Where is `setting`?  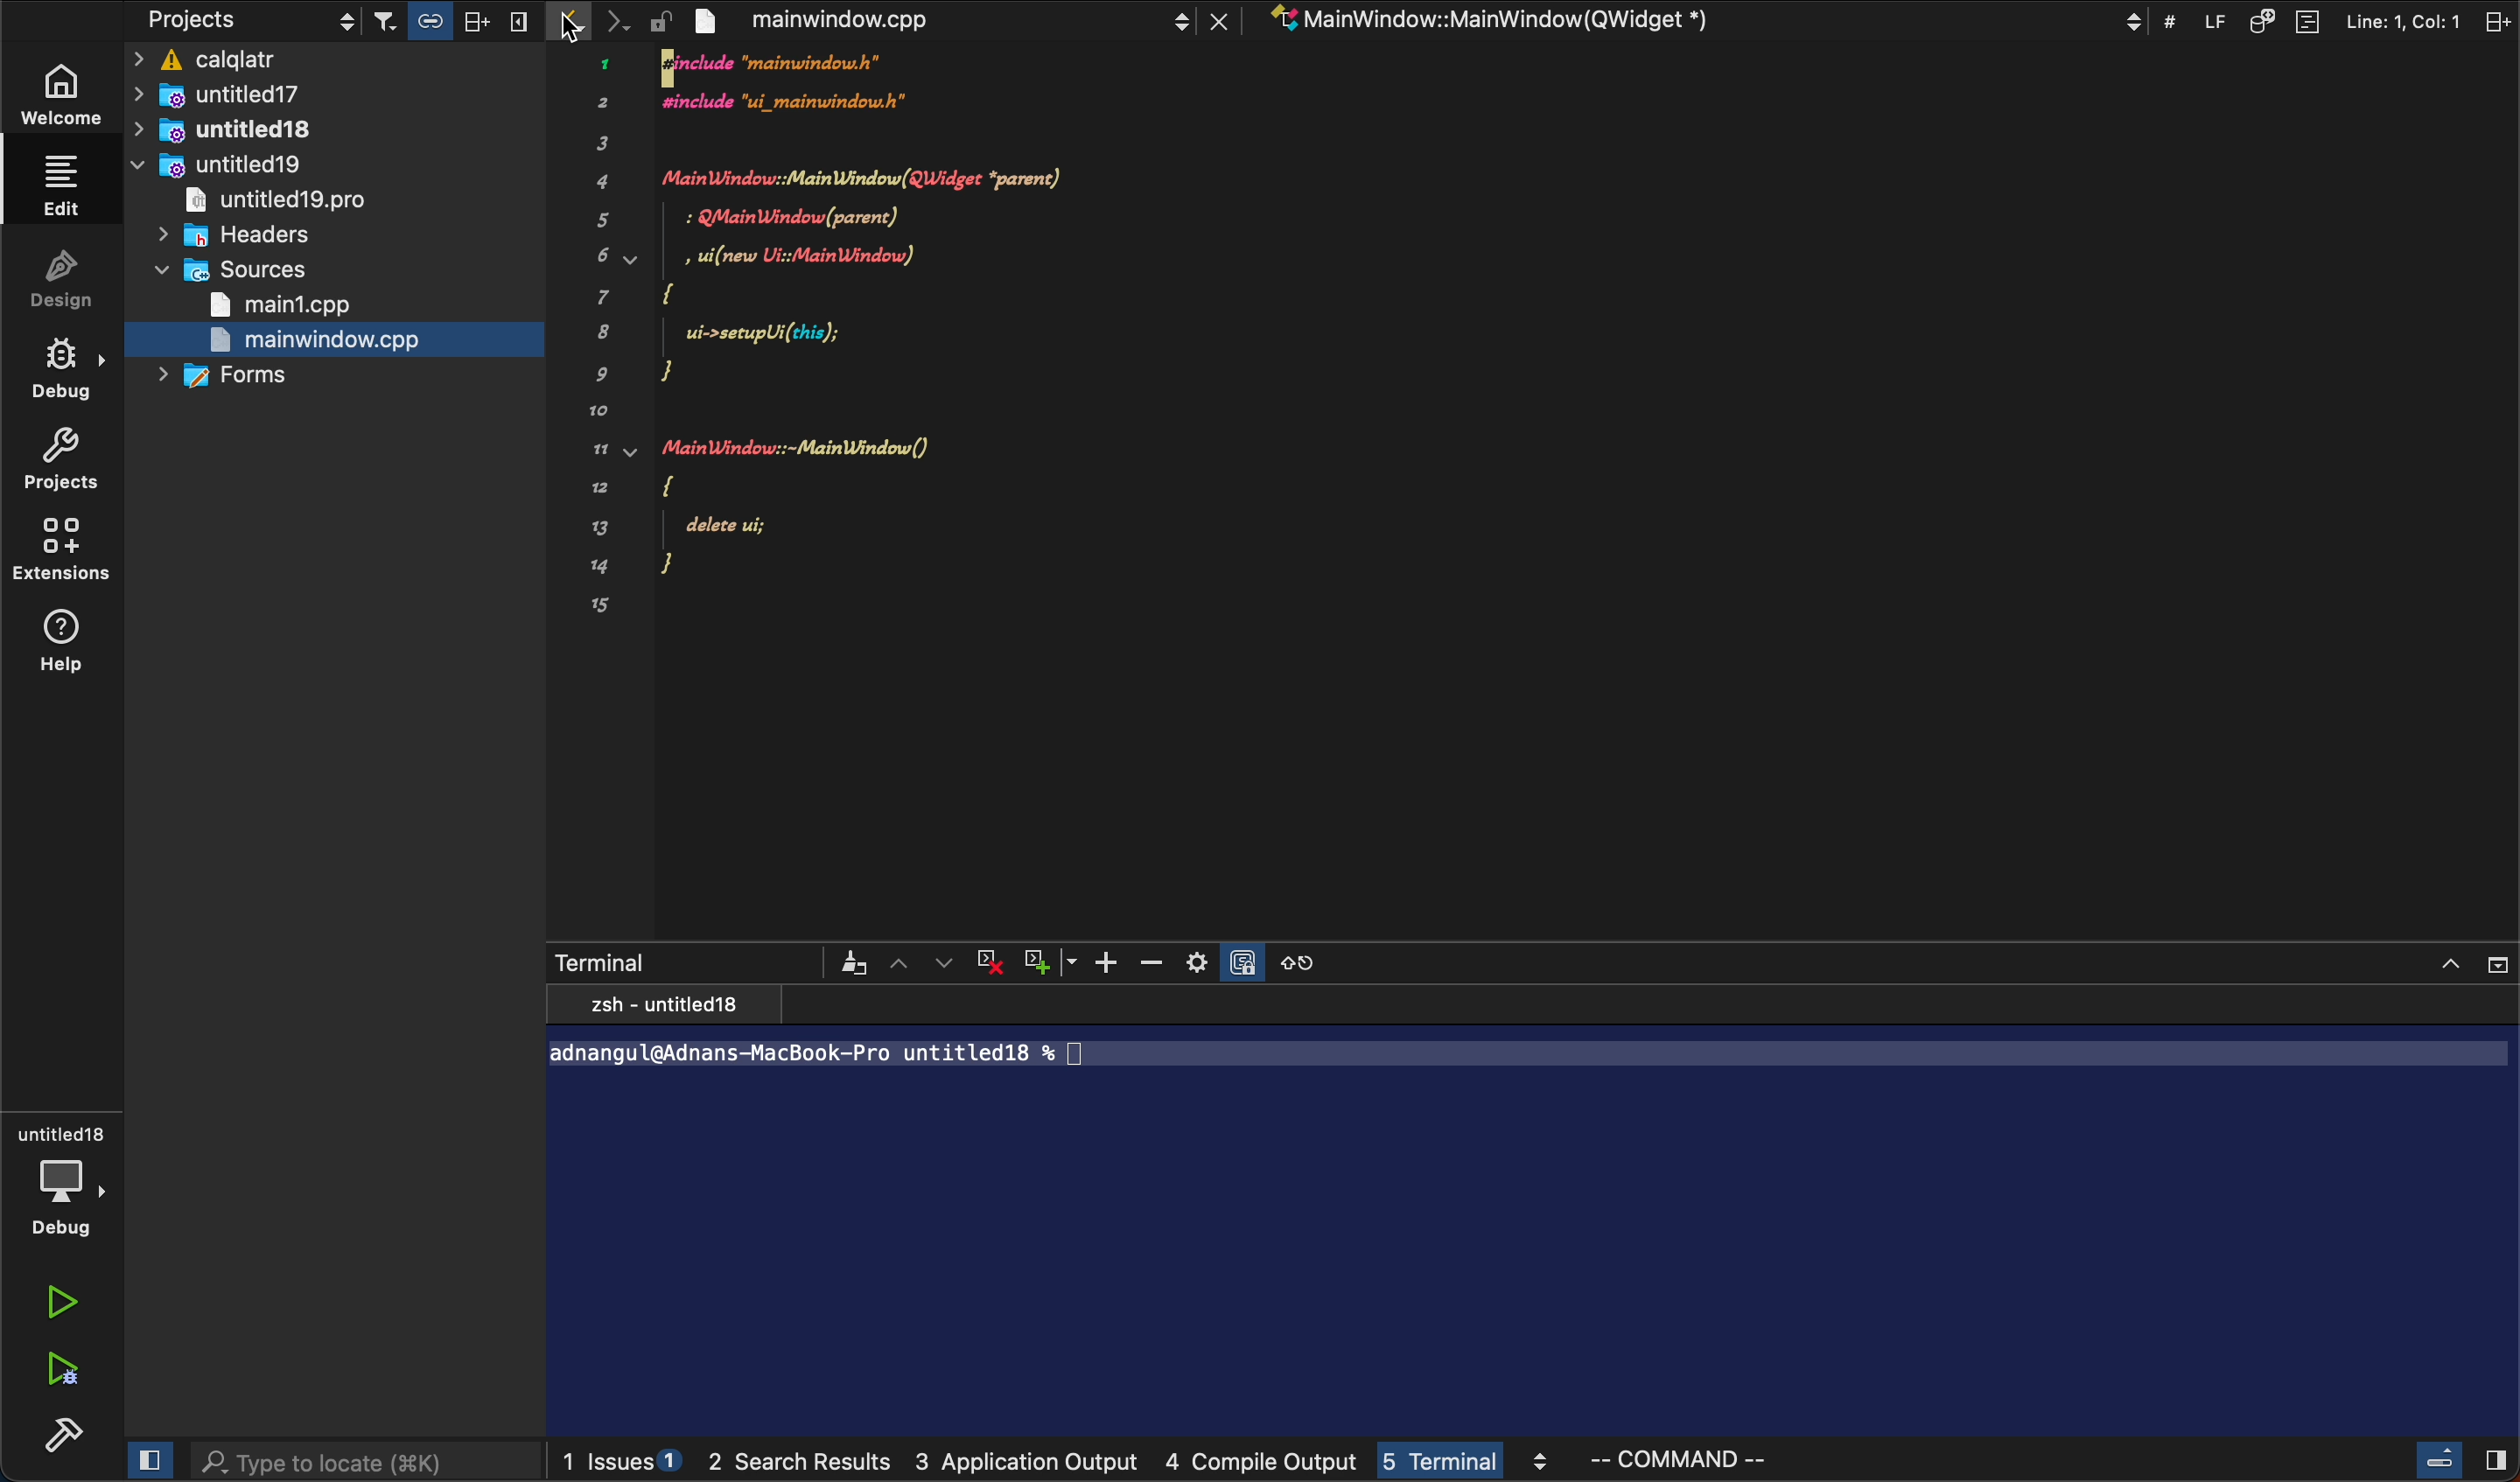
setting is located at coordinates (1226, 962).